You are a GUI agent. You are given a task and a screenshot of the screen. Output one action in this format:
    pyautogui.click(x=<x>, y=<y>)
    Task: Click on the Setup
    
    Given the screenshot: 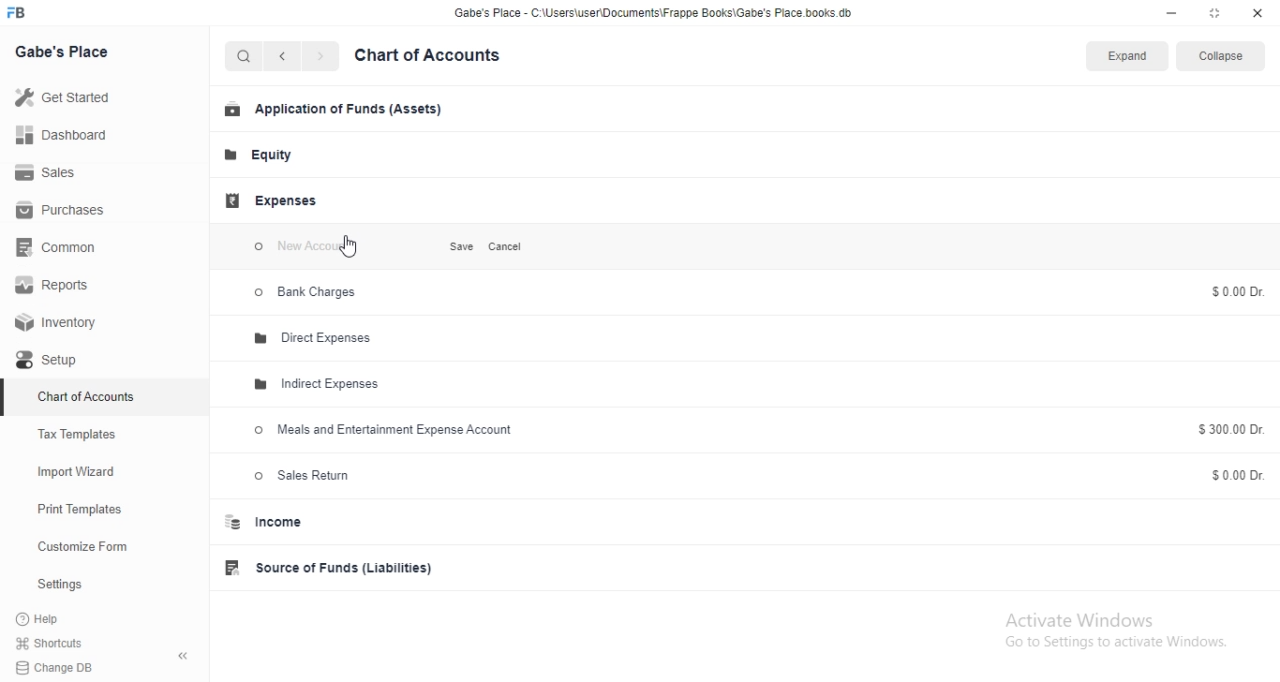 What is the action you would take?
    pyautogui.click(x=68, y=360)
    